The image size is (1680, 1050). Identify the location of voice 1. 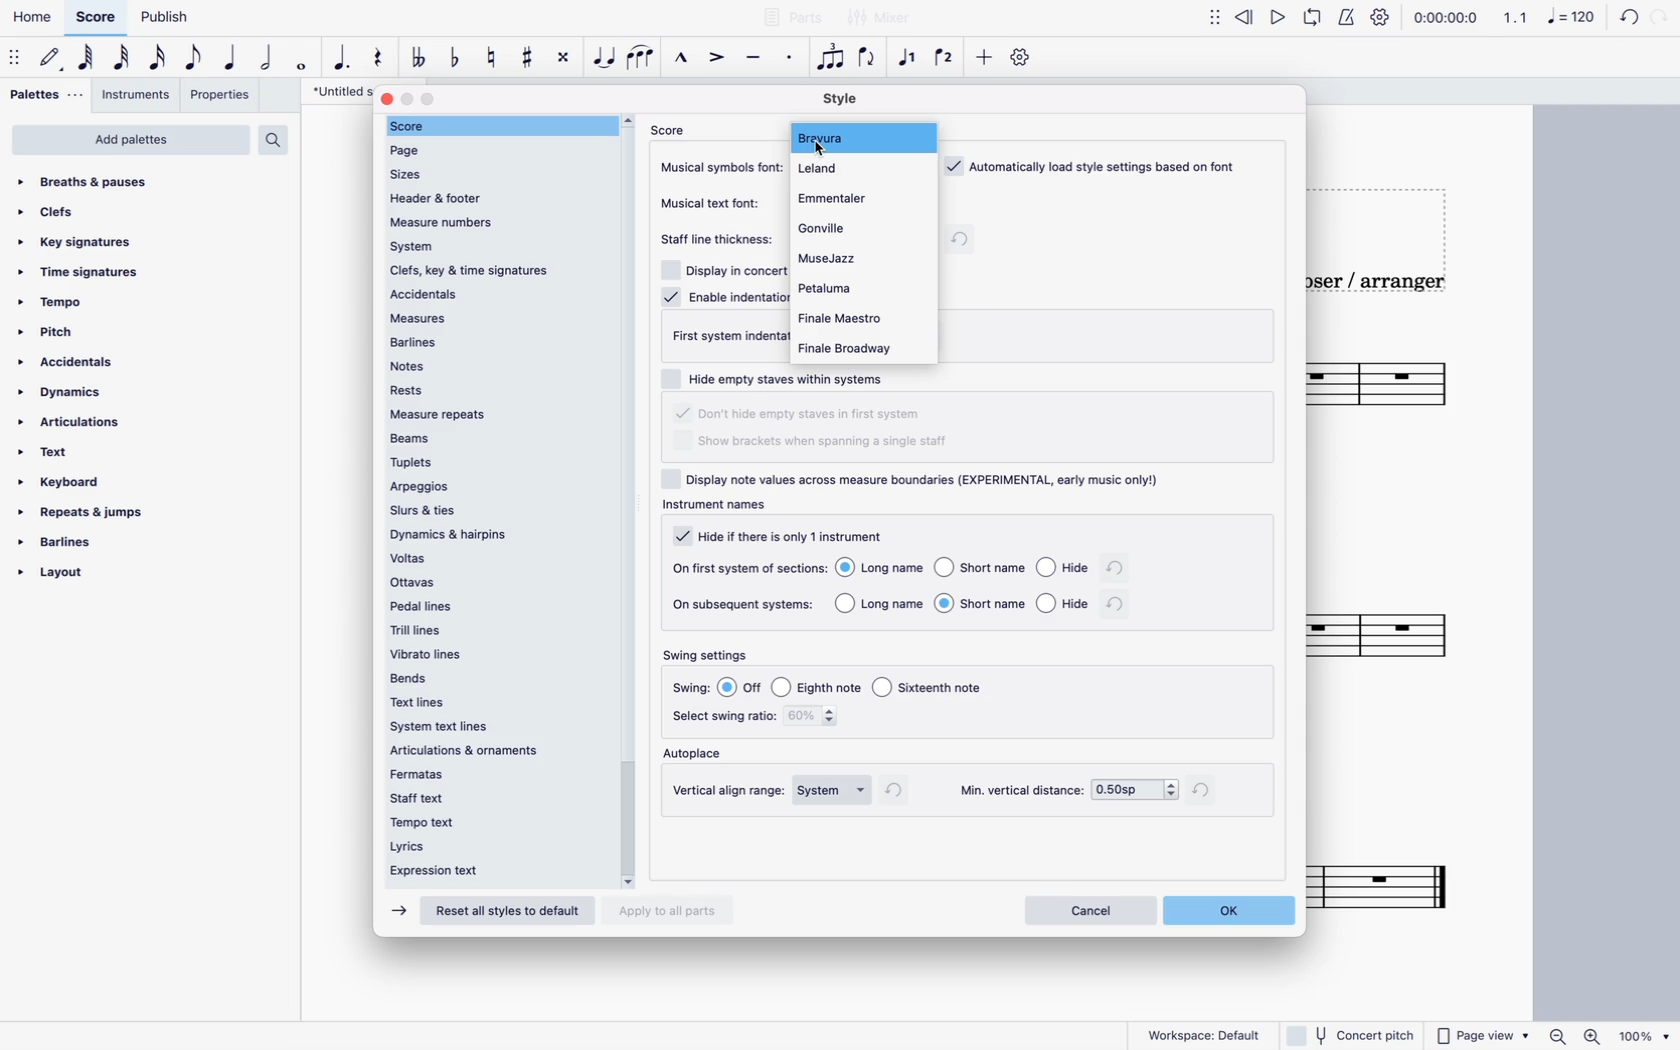
(905, 61).